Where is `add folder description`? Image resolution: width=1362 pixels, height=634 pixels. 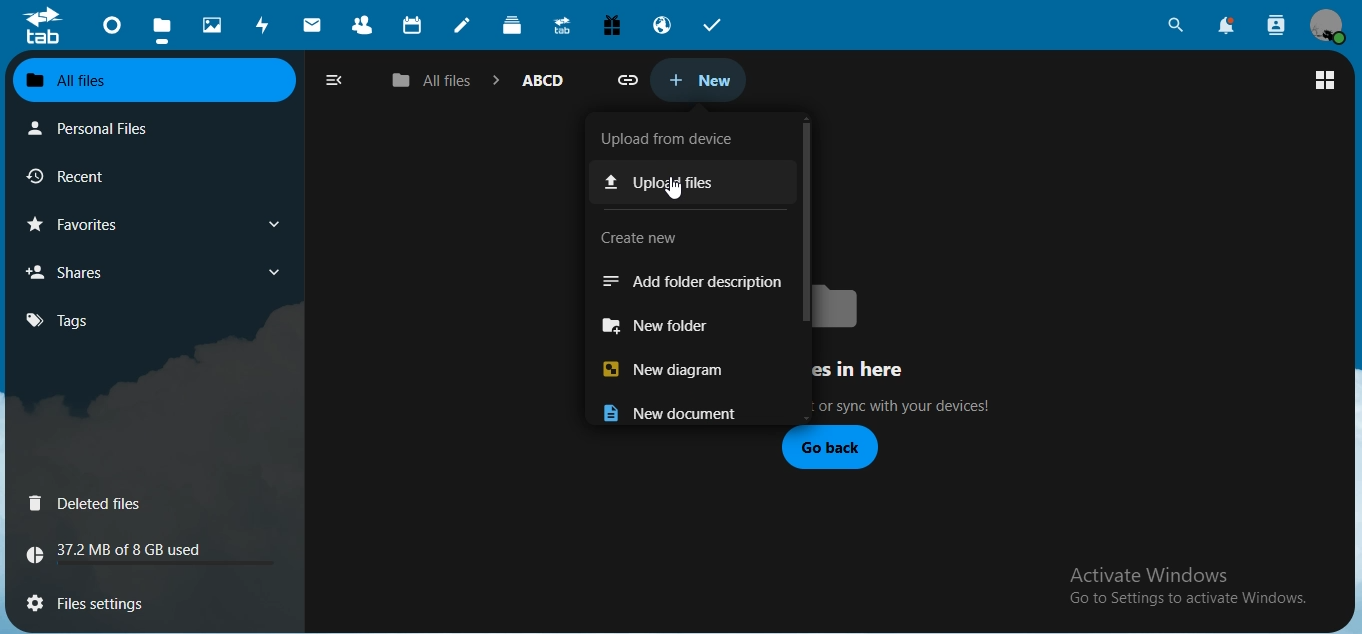 add folder description is located at coordinates (693, 282).